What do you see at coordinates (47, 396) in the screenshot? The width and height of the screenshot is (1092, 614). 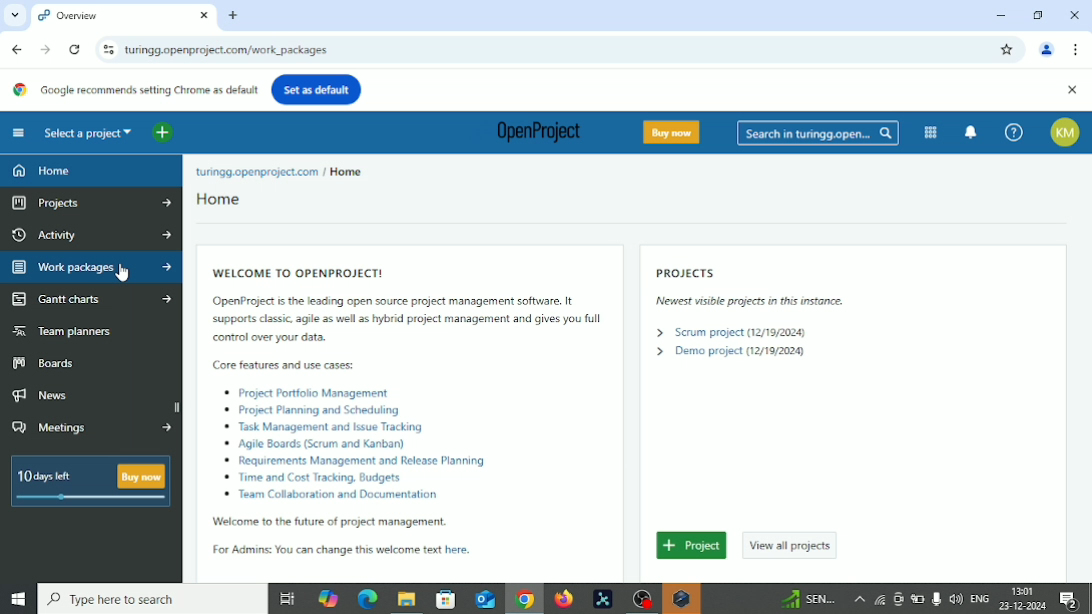 I see `News` at bounding box center [47, 396].